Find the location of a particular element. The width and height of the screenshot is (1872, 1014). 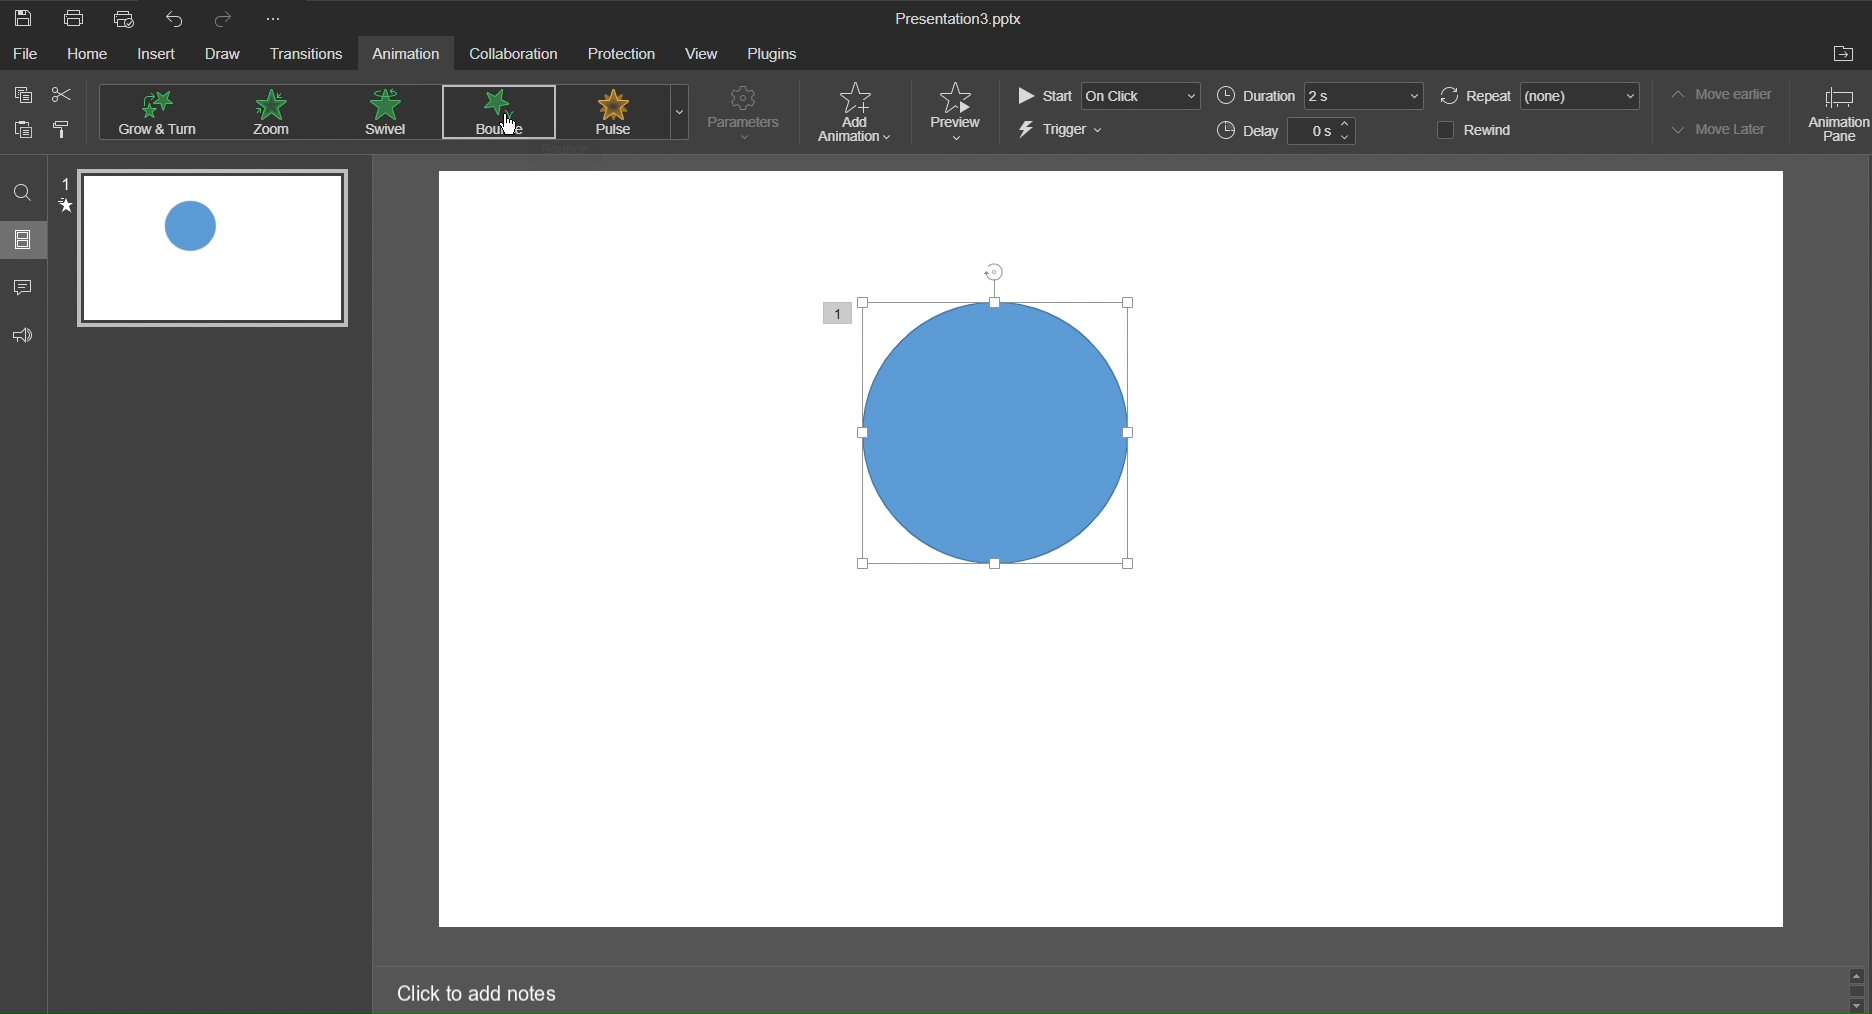

Insert is located at coordinates (161, 54).